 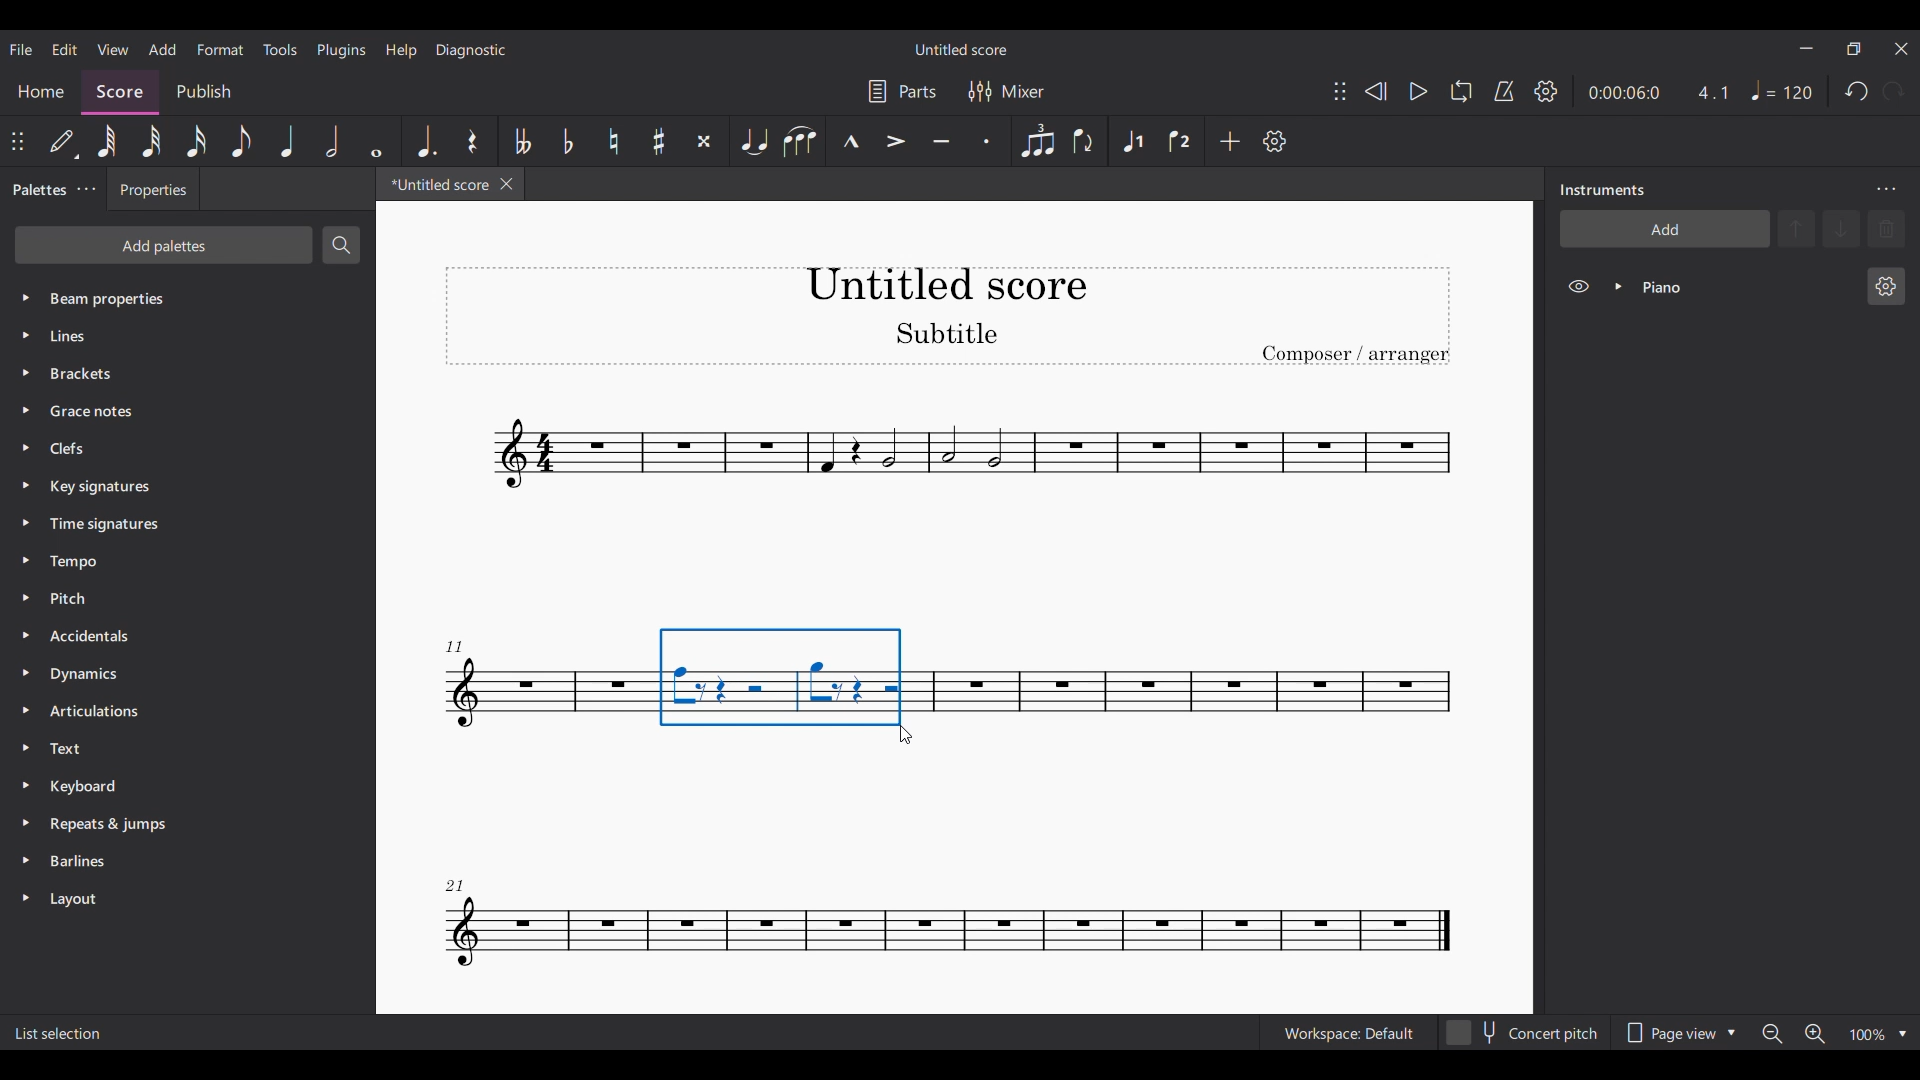 What do you see at coordinates (1841, 228) in the screenshot?
I see `Move selected instrument down` at bounding box center [1841, 228].